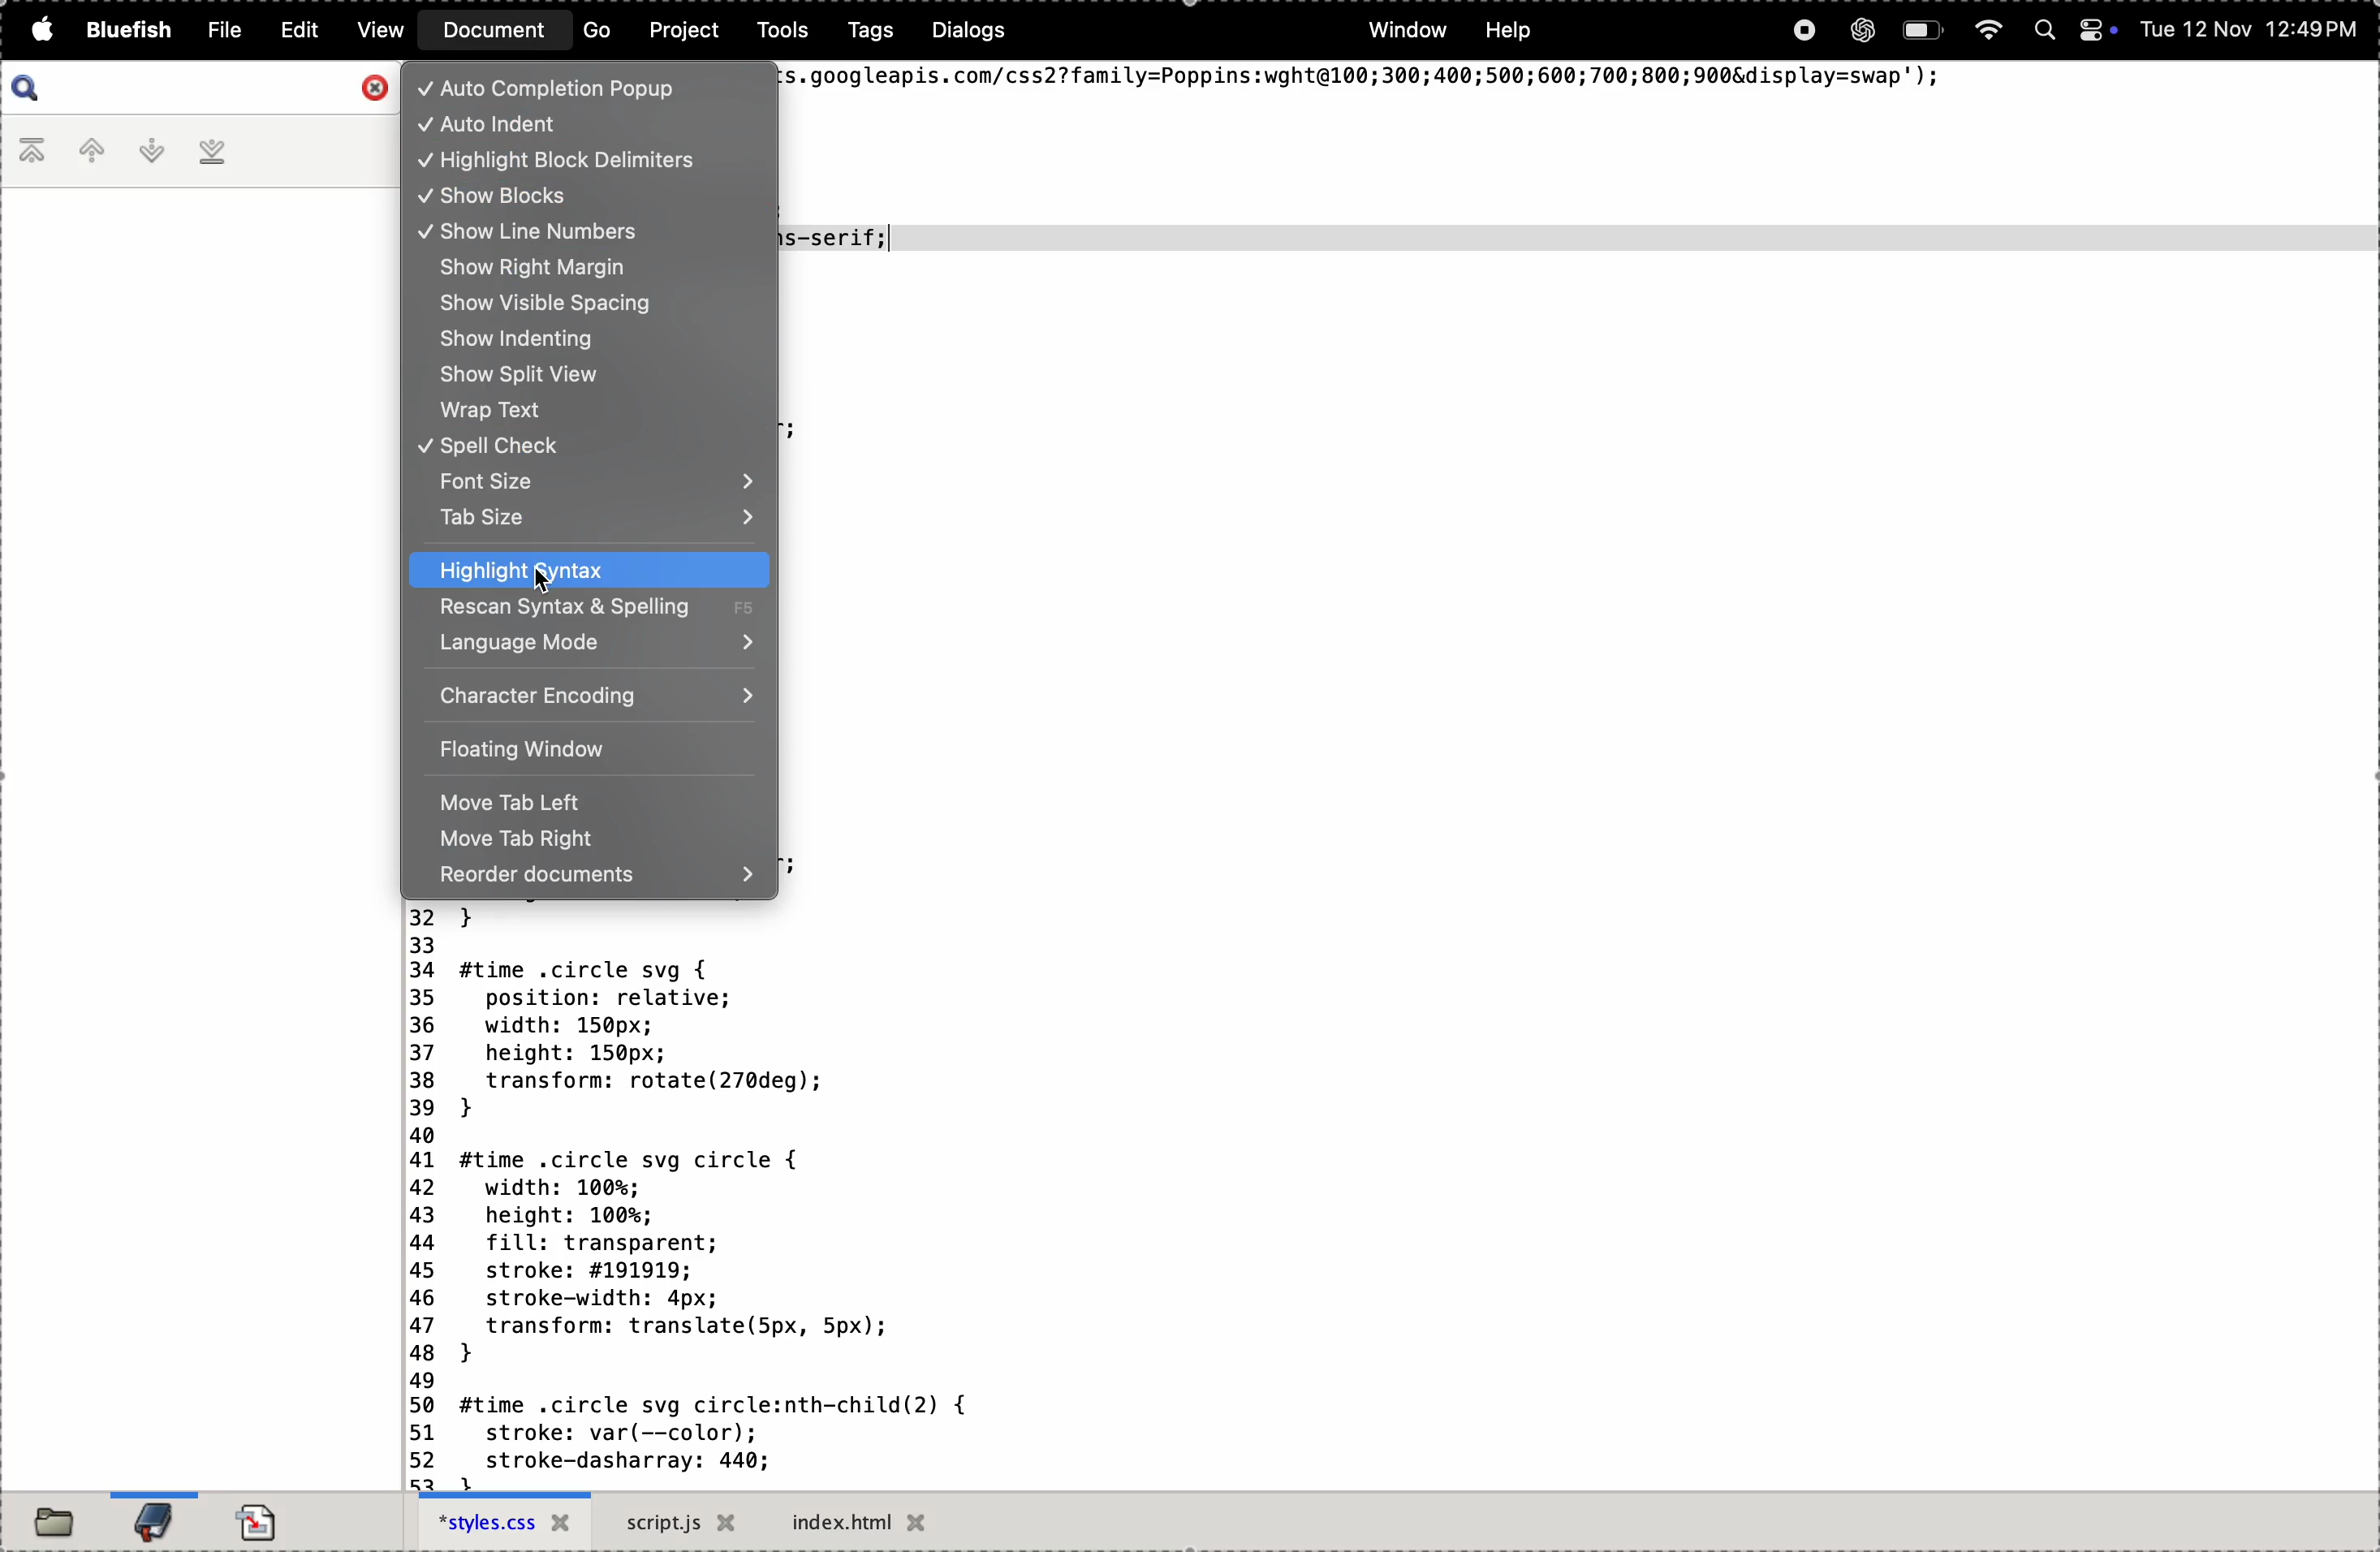  Describe the element at coordinates (593, 570) in the screenshot. I see `highlight syntax` at that location.